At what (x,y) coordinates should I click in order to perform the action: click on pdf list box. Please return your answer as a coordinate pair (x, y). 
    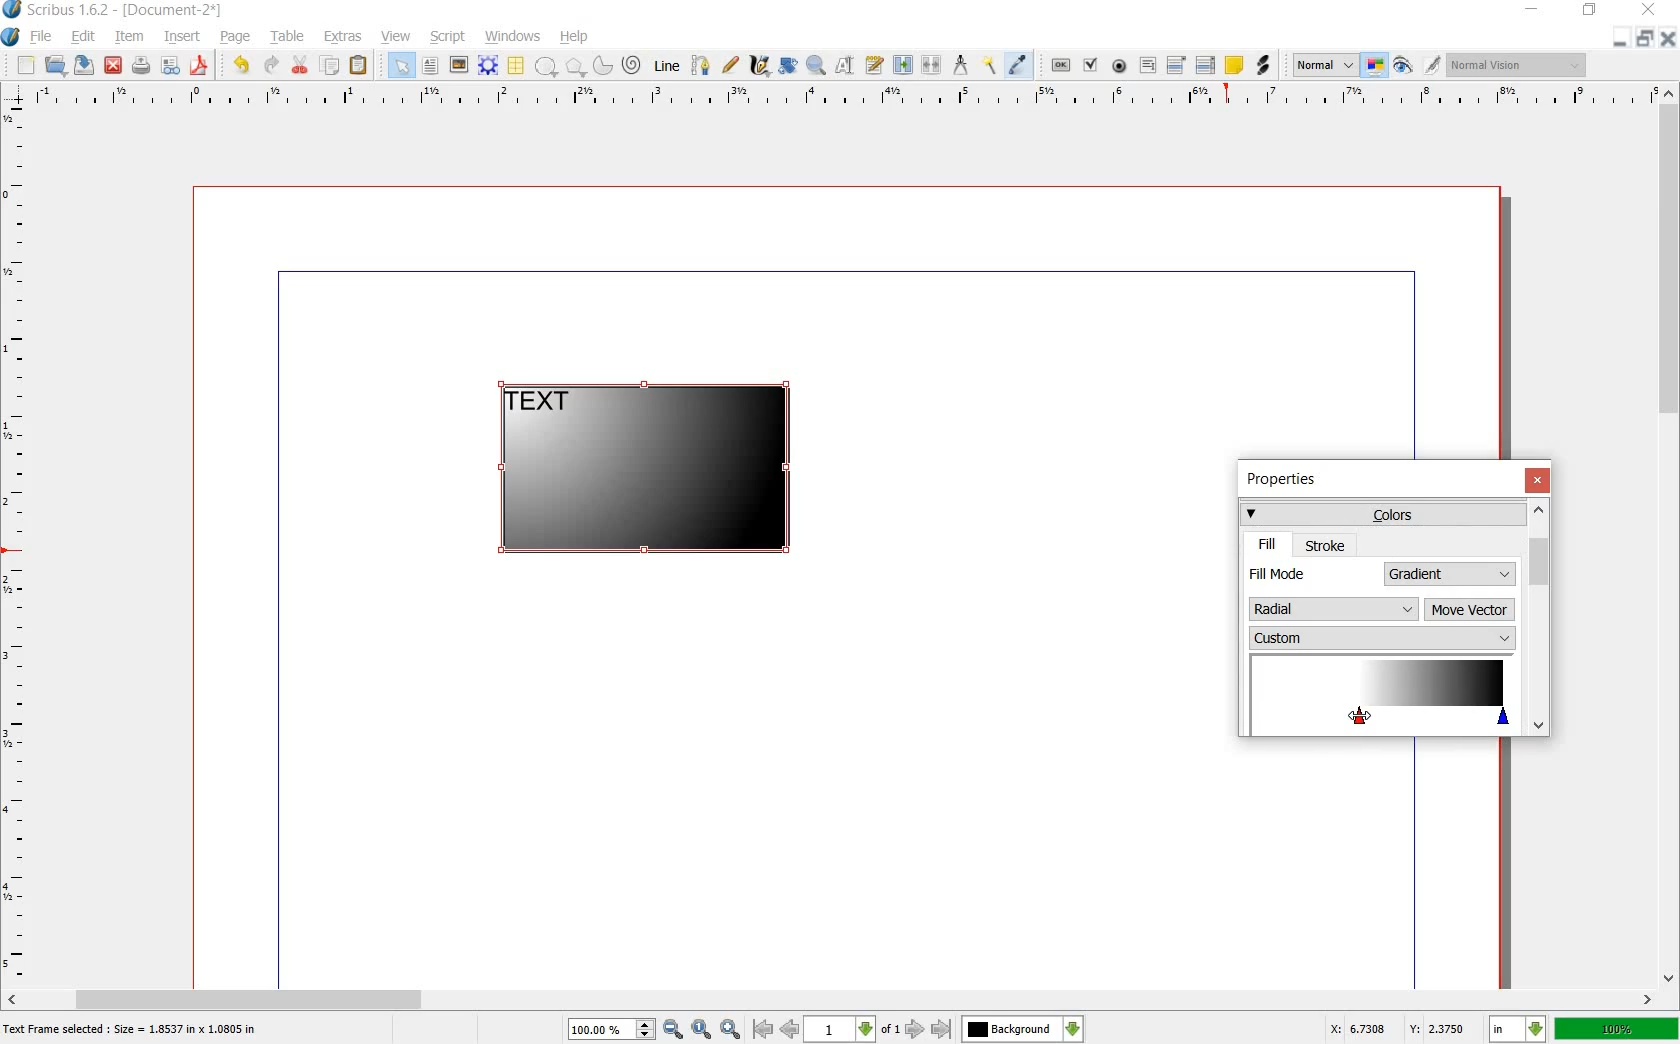
    Looking at the image, I should click on (1205, 64).